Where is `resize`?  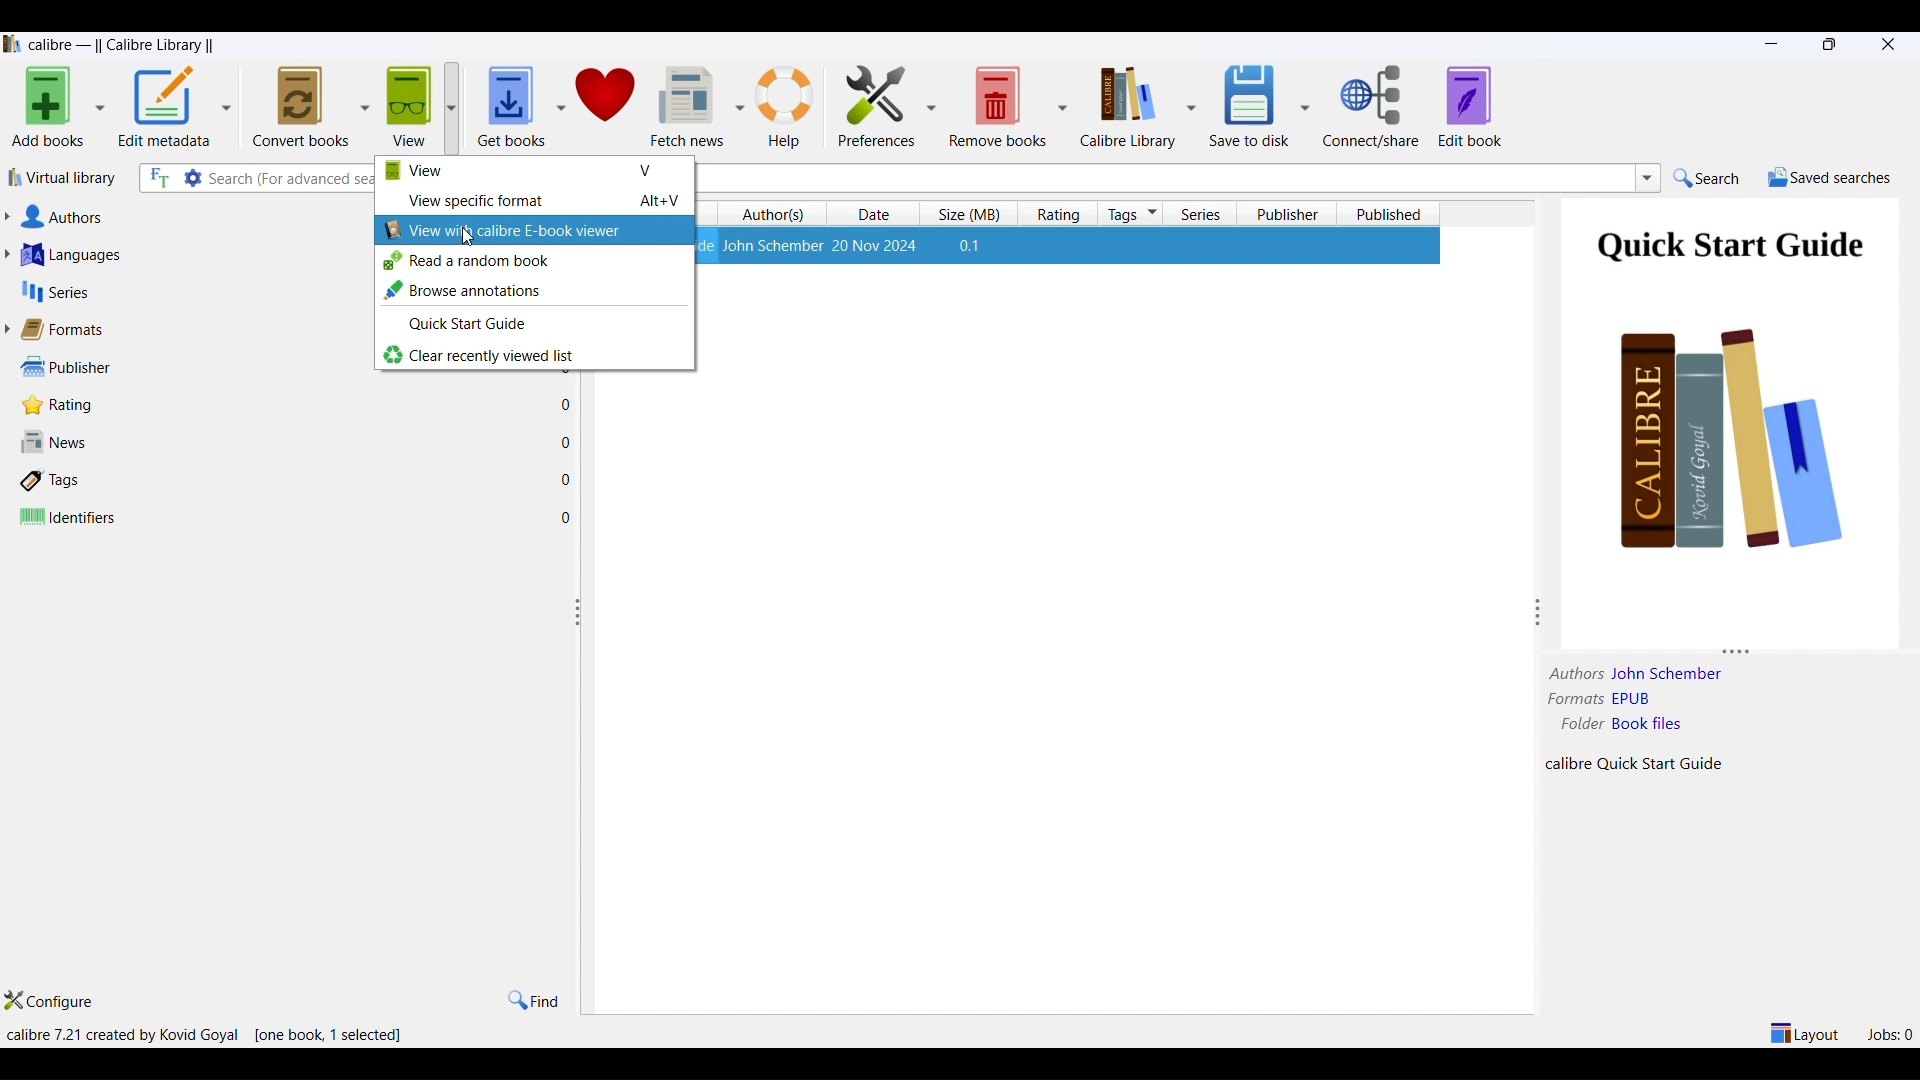 resize is located at coordinates (1539, 612).